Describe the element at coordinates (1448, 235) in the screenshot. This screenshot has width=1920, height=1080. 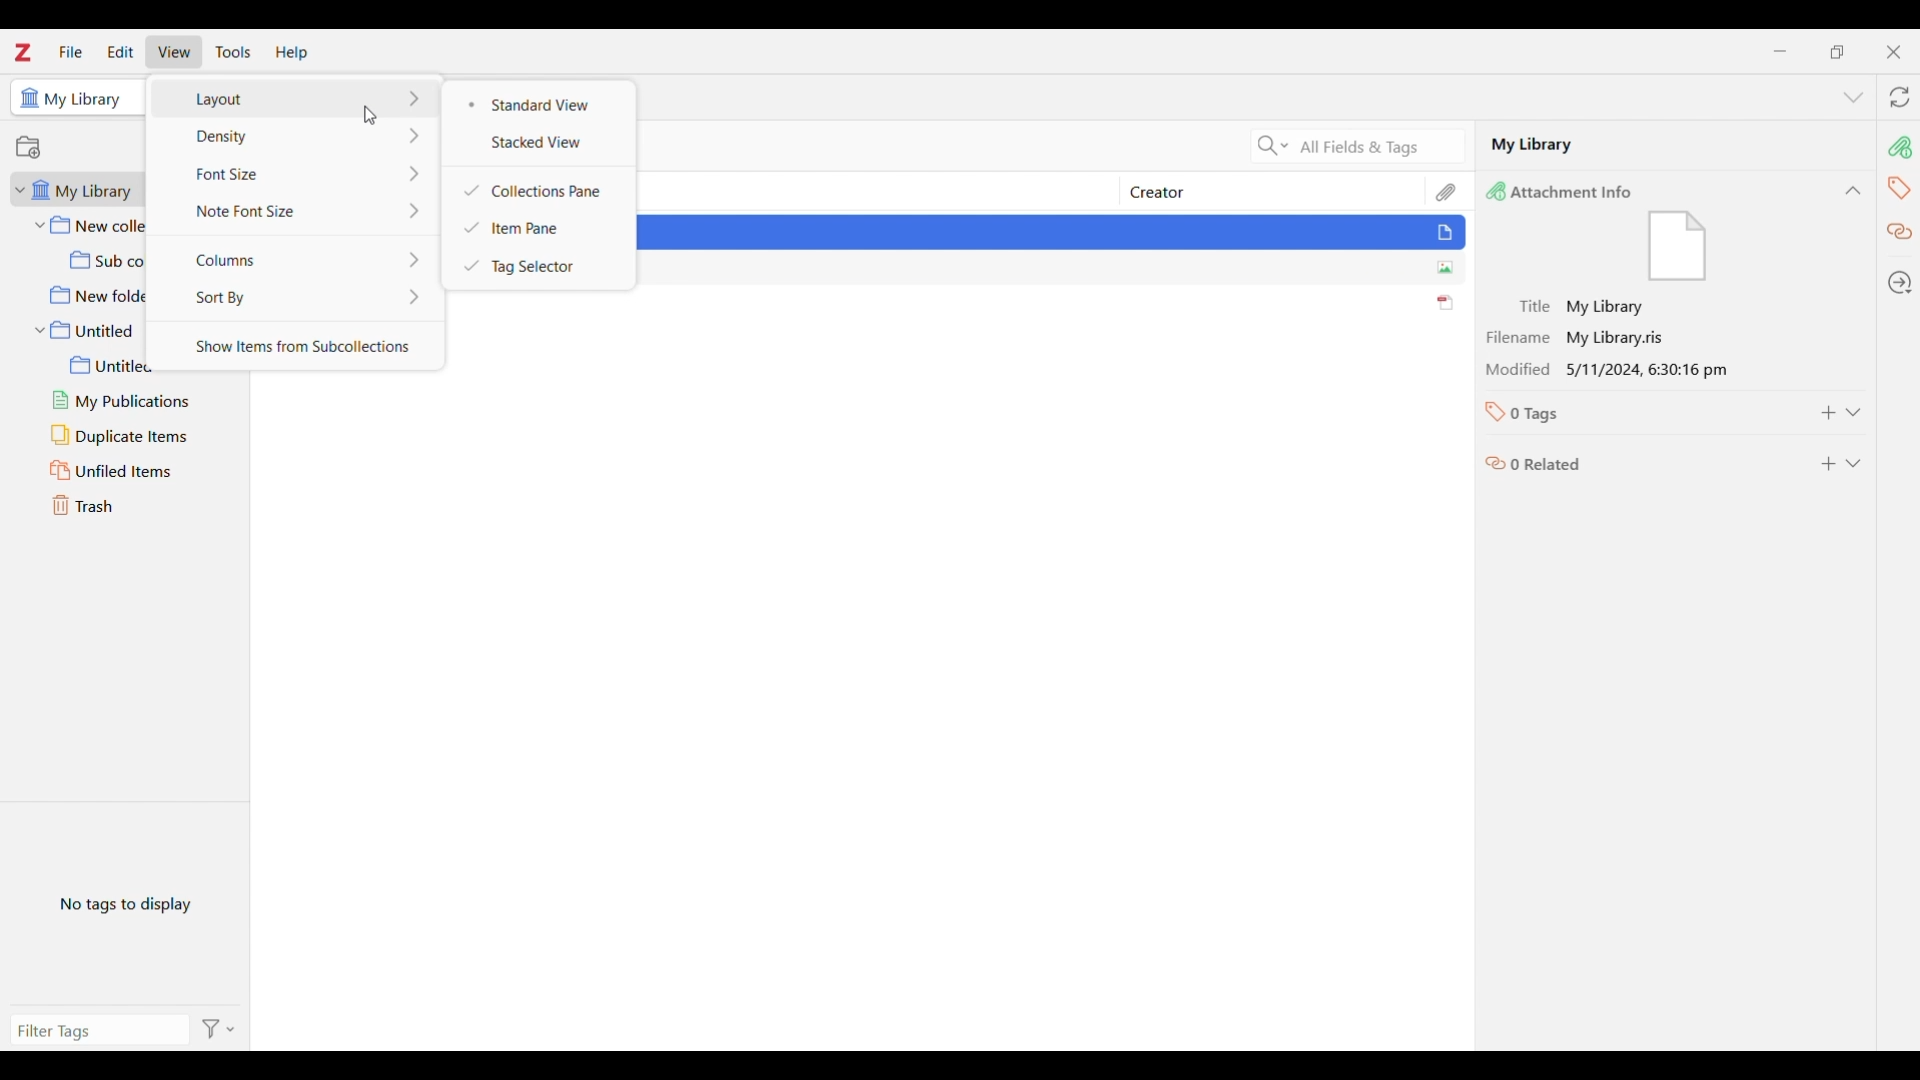
I see `File icon` at that location.